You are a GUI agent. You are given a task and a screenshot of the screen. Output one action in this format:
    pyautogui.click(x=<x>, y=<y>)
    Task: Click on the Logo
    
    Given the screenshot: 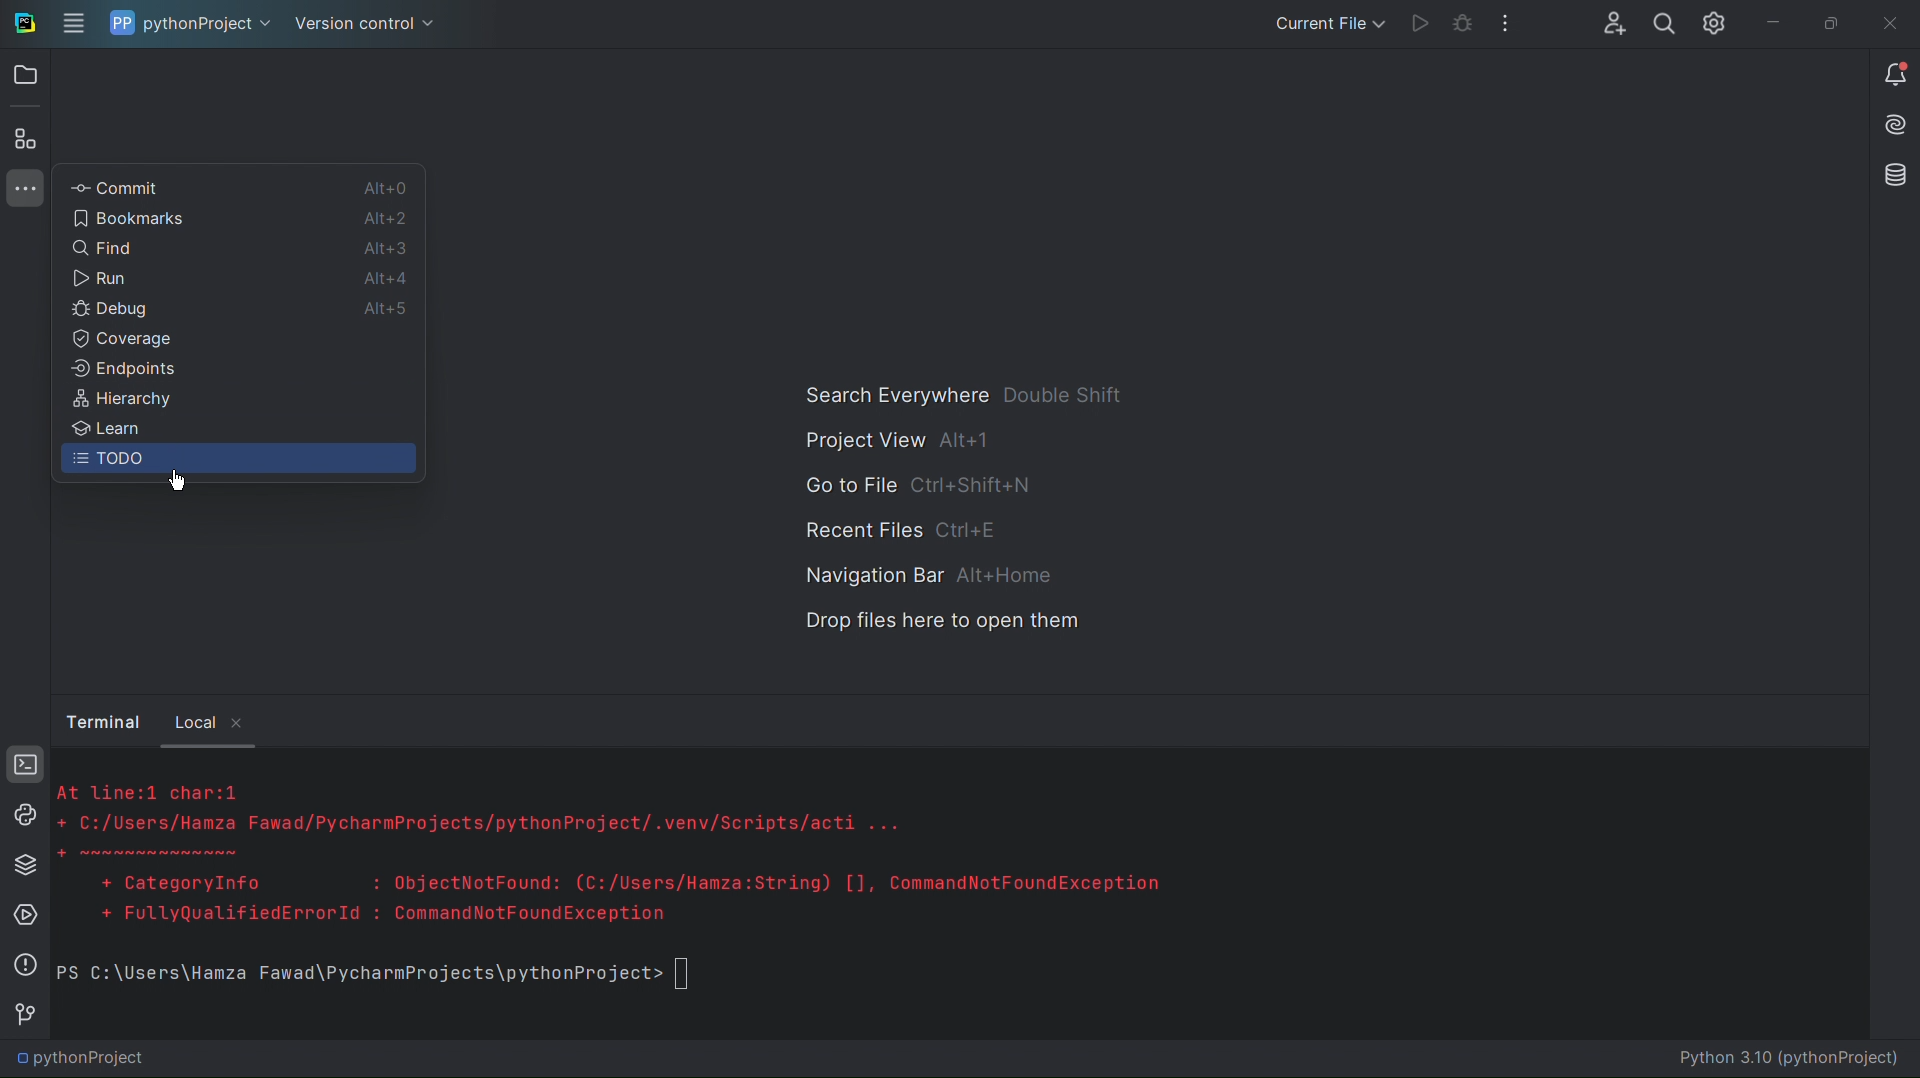 What is the action you would take?
    pyautogui.click(x=23, y=21)
    